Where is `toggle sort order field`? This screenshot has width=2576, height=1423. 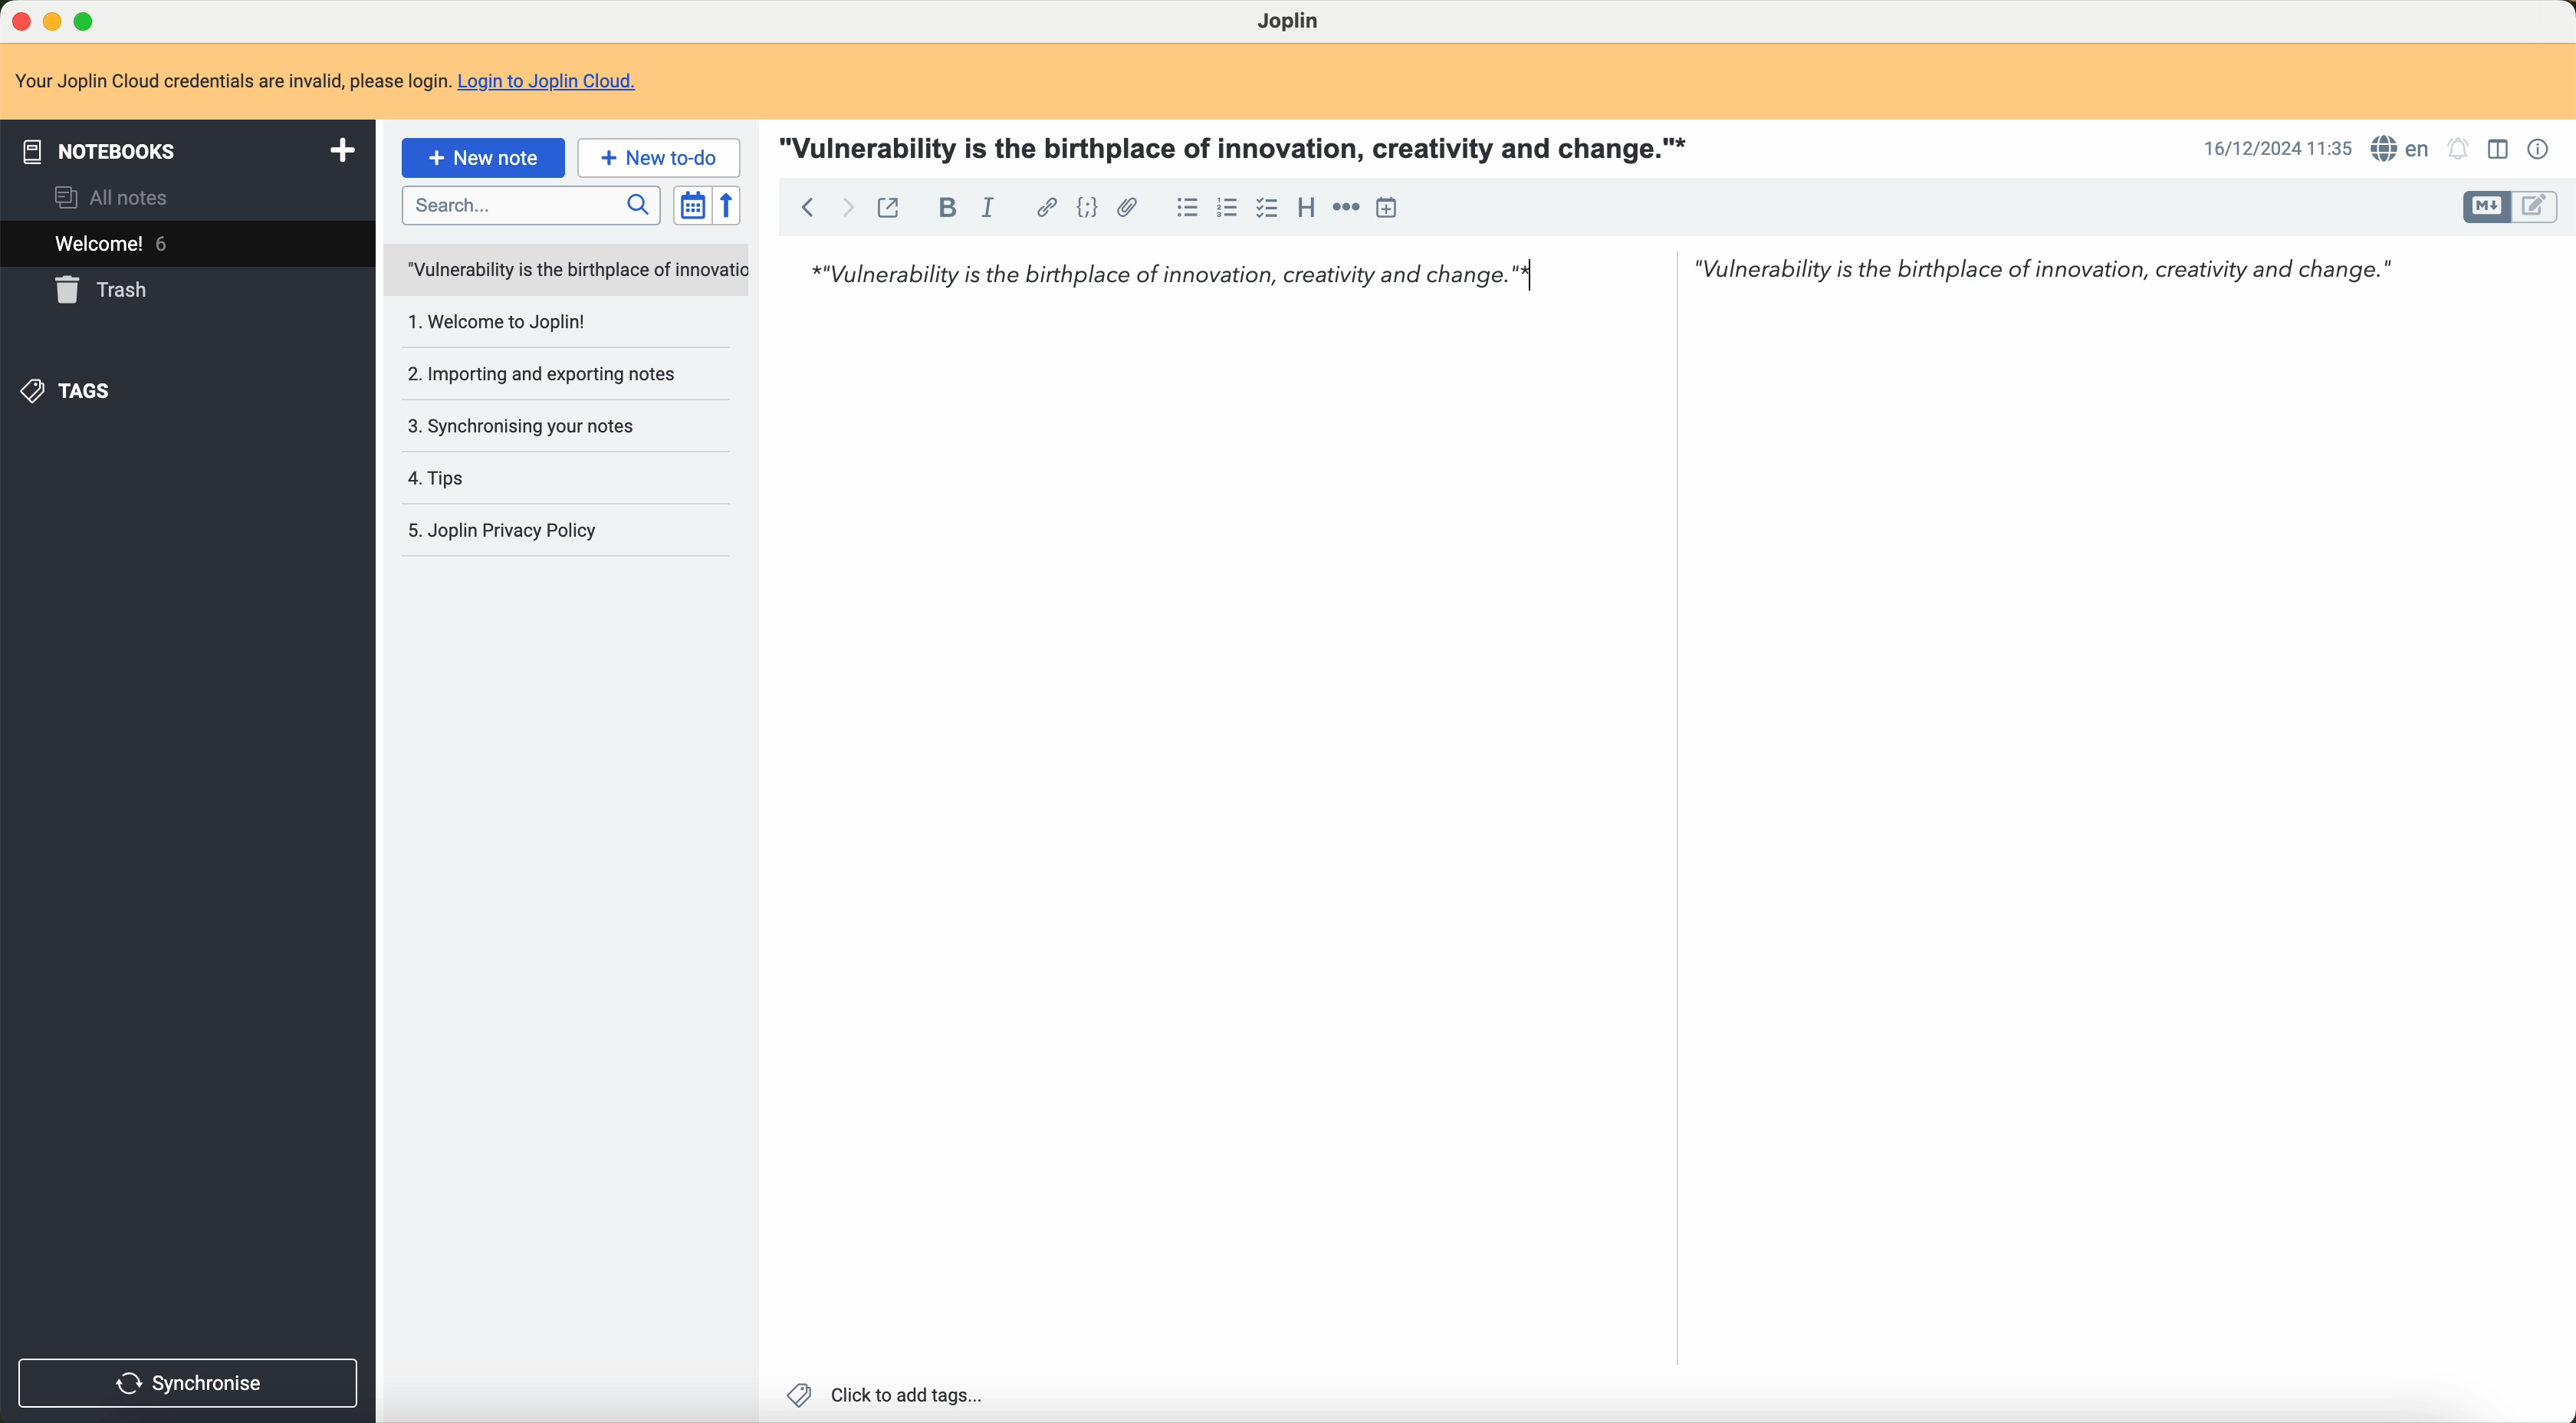
toggle sort order field is located at coordinates (689, 207).